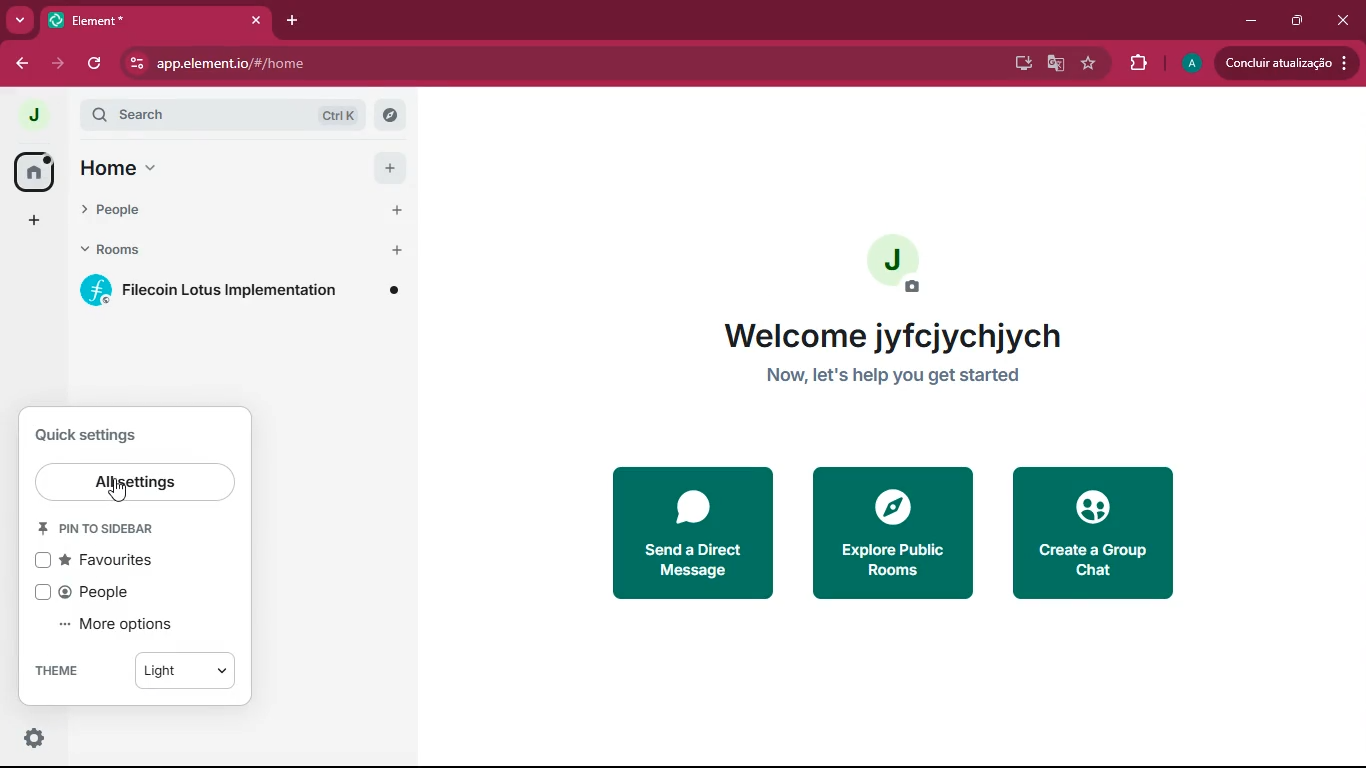  What do you see at coordinates (117, 624) in the screenshot?
I see `more options` at bounding box center [117, 624].